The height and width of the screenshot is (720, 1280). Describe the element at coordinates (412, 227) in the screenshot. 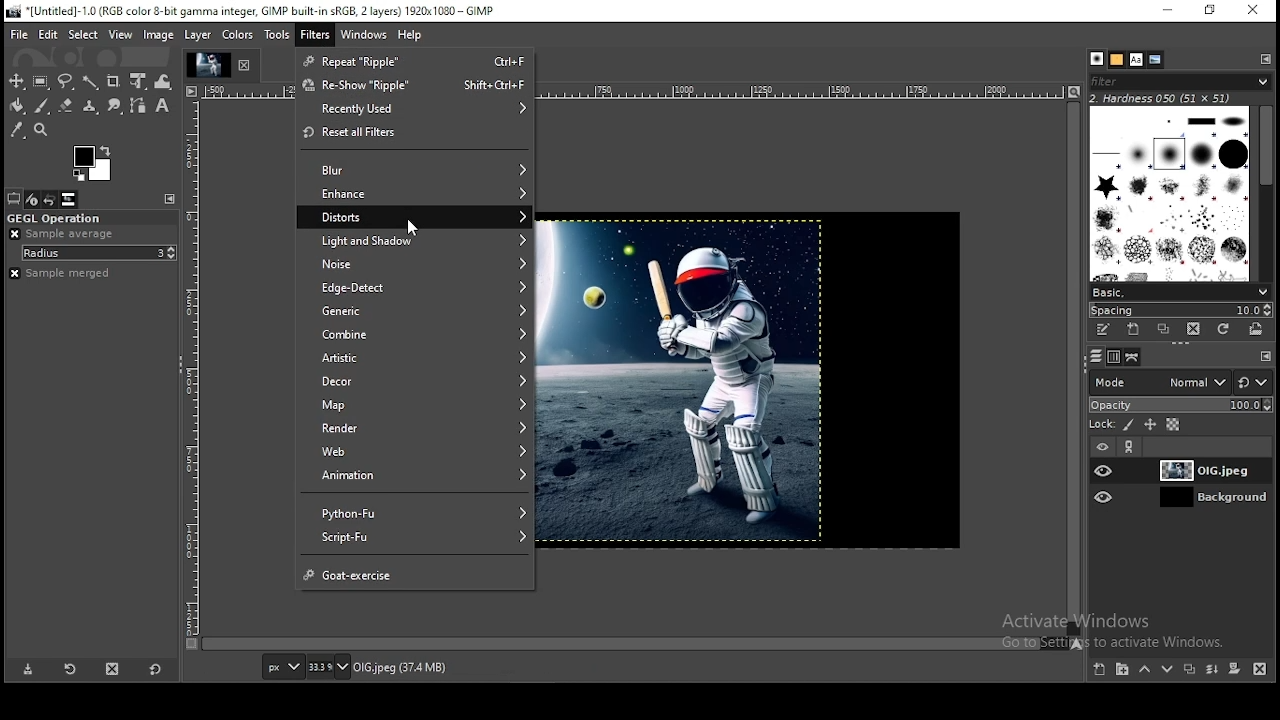

I see `mouse pointer` at that location.